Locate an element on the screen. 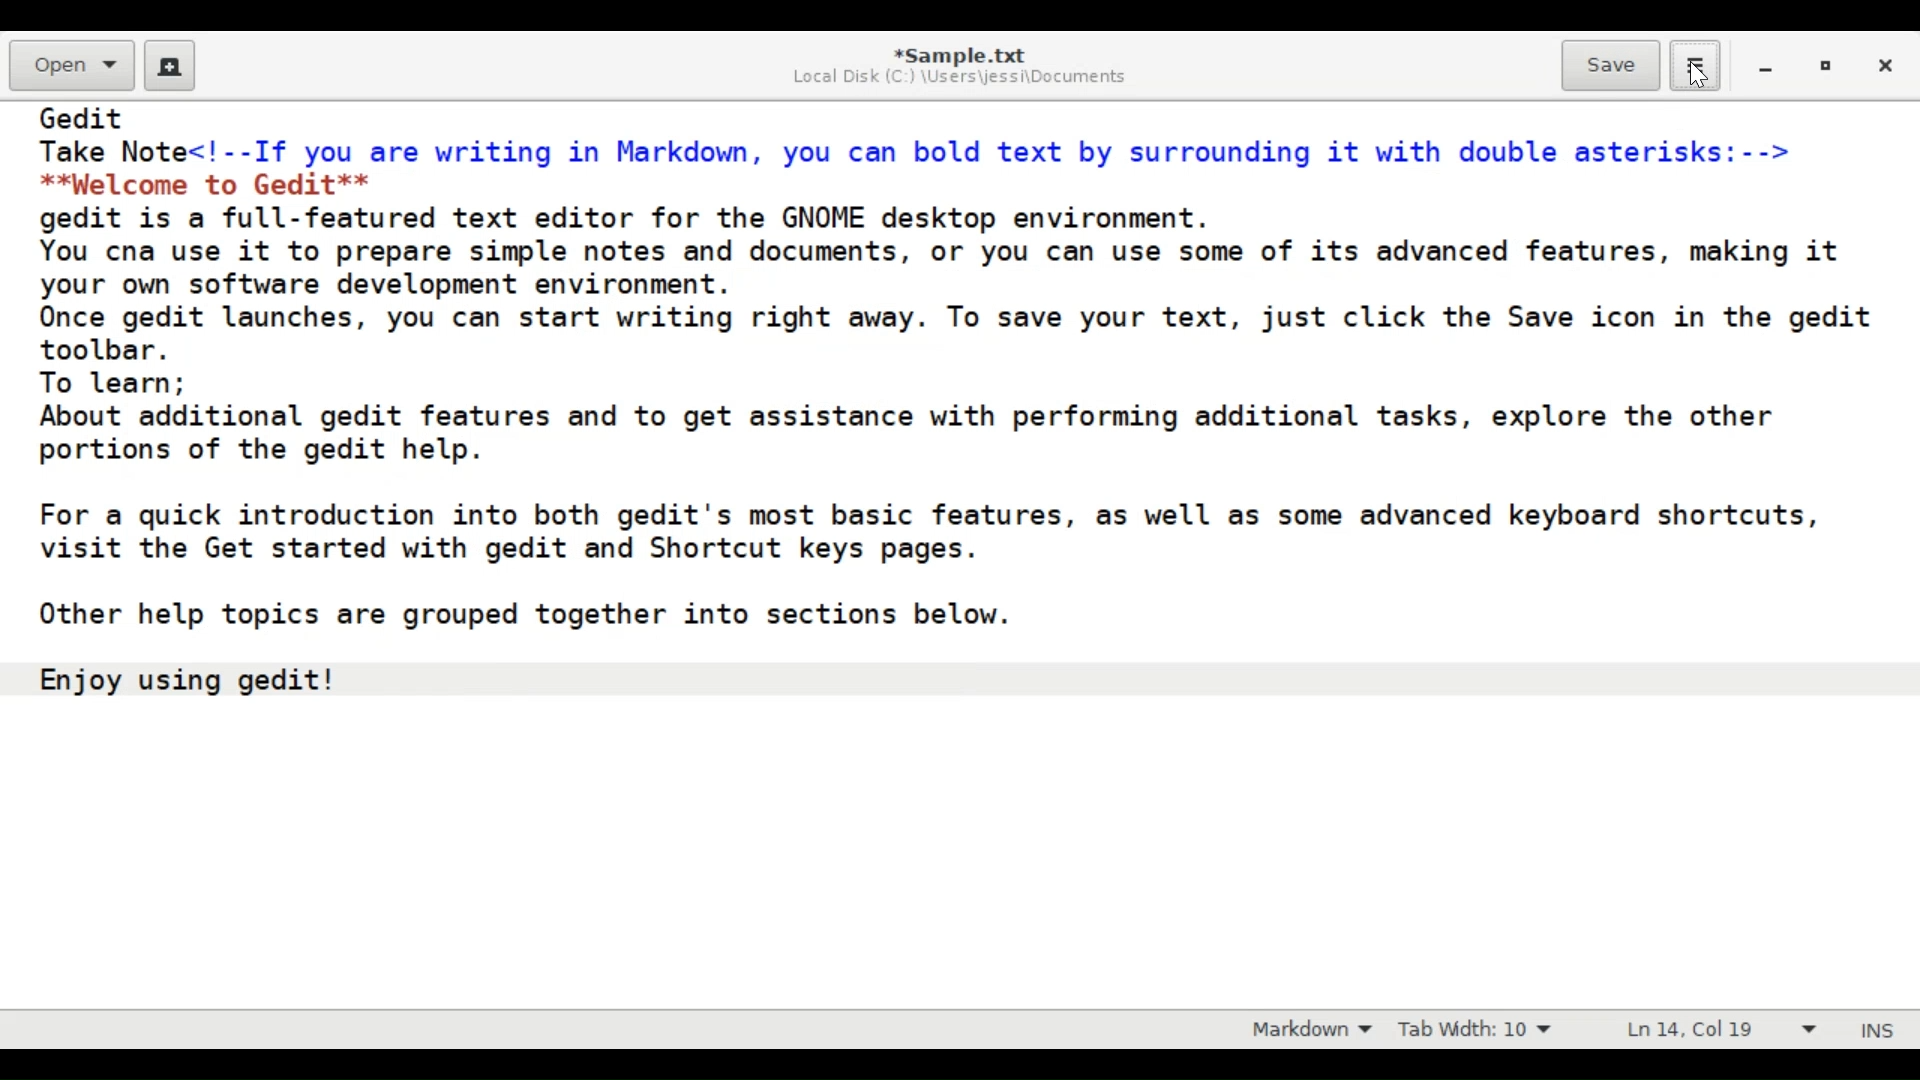  Open is located at coordinates (71, 65).